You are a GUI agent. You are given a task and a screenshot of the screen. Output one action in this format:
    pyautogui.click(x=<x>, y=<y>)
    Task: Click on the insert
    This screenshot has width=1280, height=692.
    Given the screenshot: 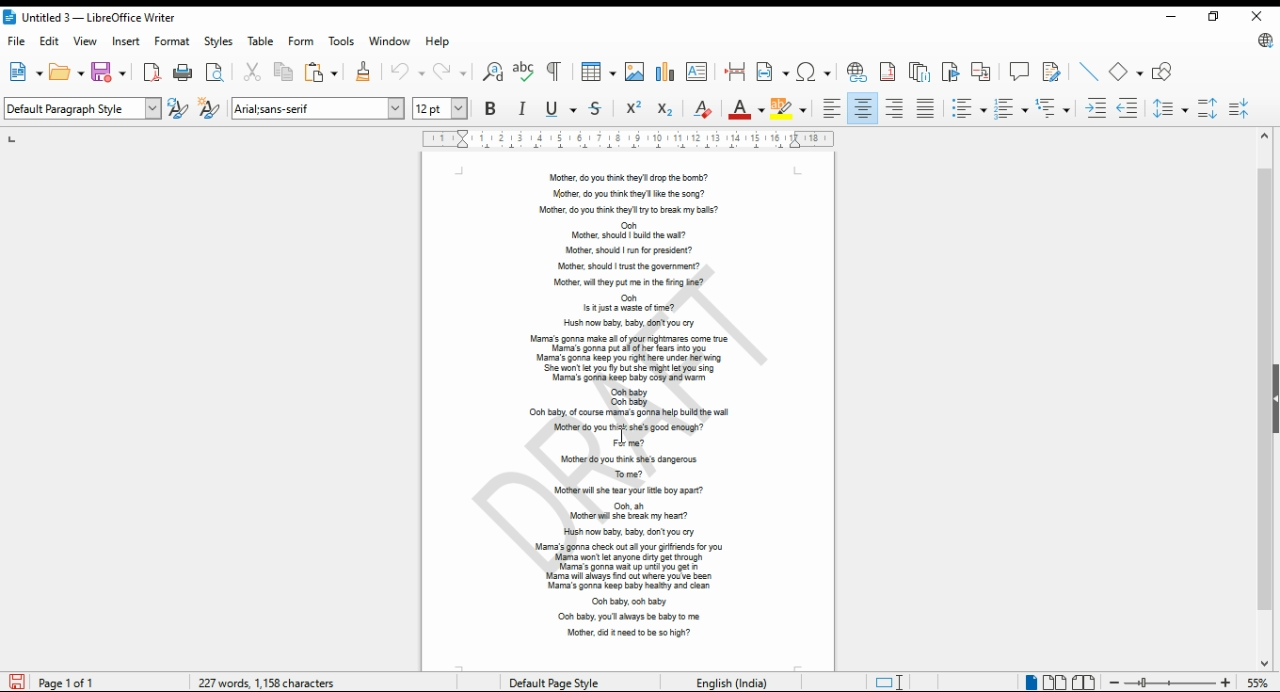 What is the action you would take?
    pyautogui.click(x=126, y=41)
    